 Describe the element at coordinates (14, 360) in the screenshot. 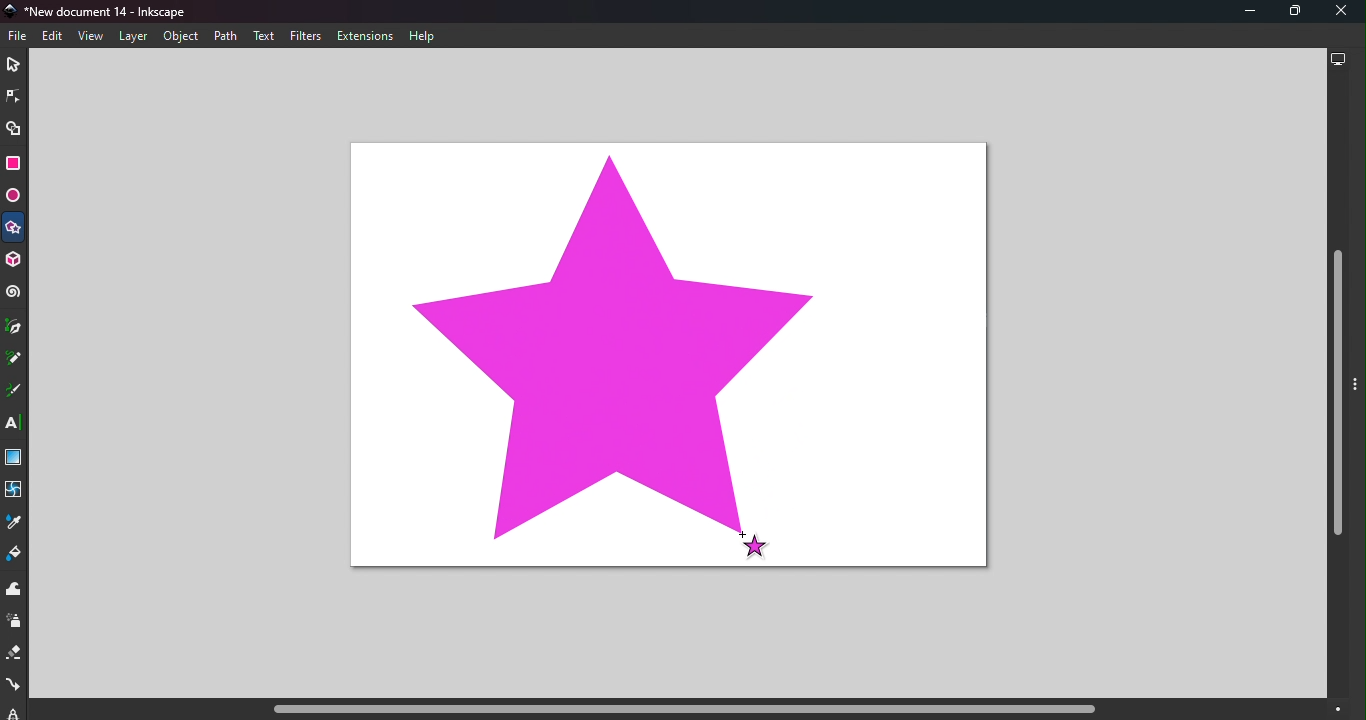

I see `Pencil tool` at that location.